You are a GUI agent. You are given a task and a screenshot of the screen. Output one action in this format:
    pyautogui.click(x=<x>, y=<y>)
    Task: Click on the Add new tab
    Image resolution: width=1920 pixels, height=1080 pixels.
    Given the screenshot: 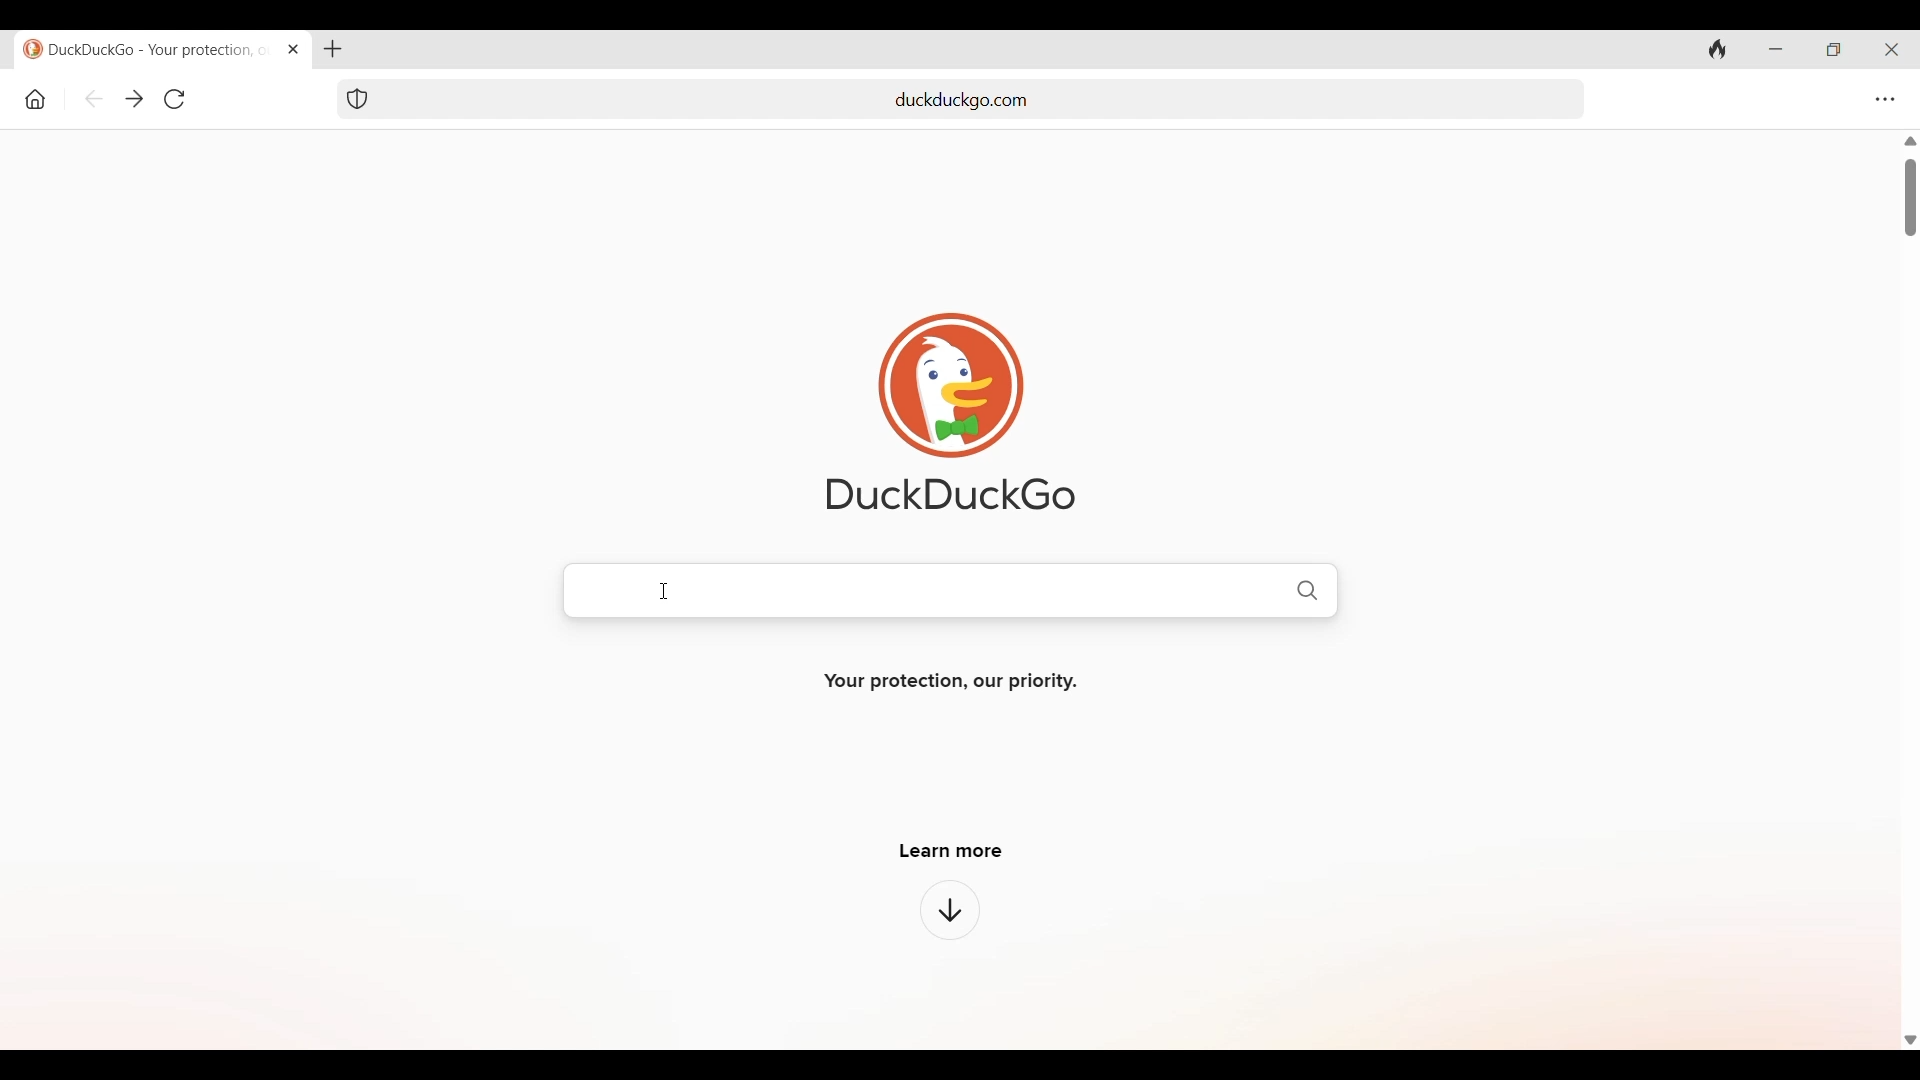 What is the action you would take?
    pyautogui.click(x=333, y=49)
    